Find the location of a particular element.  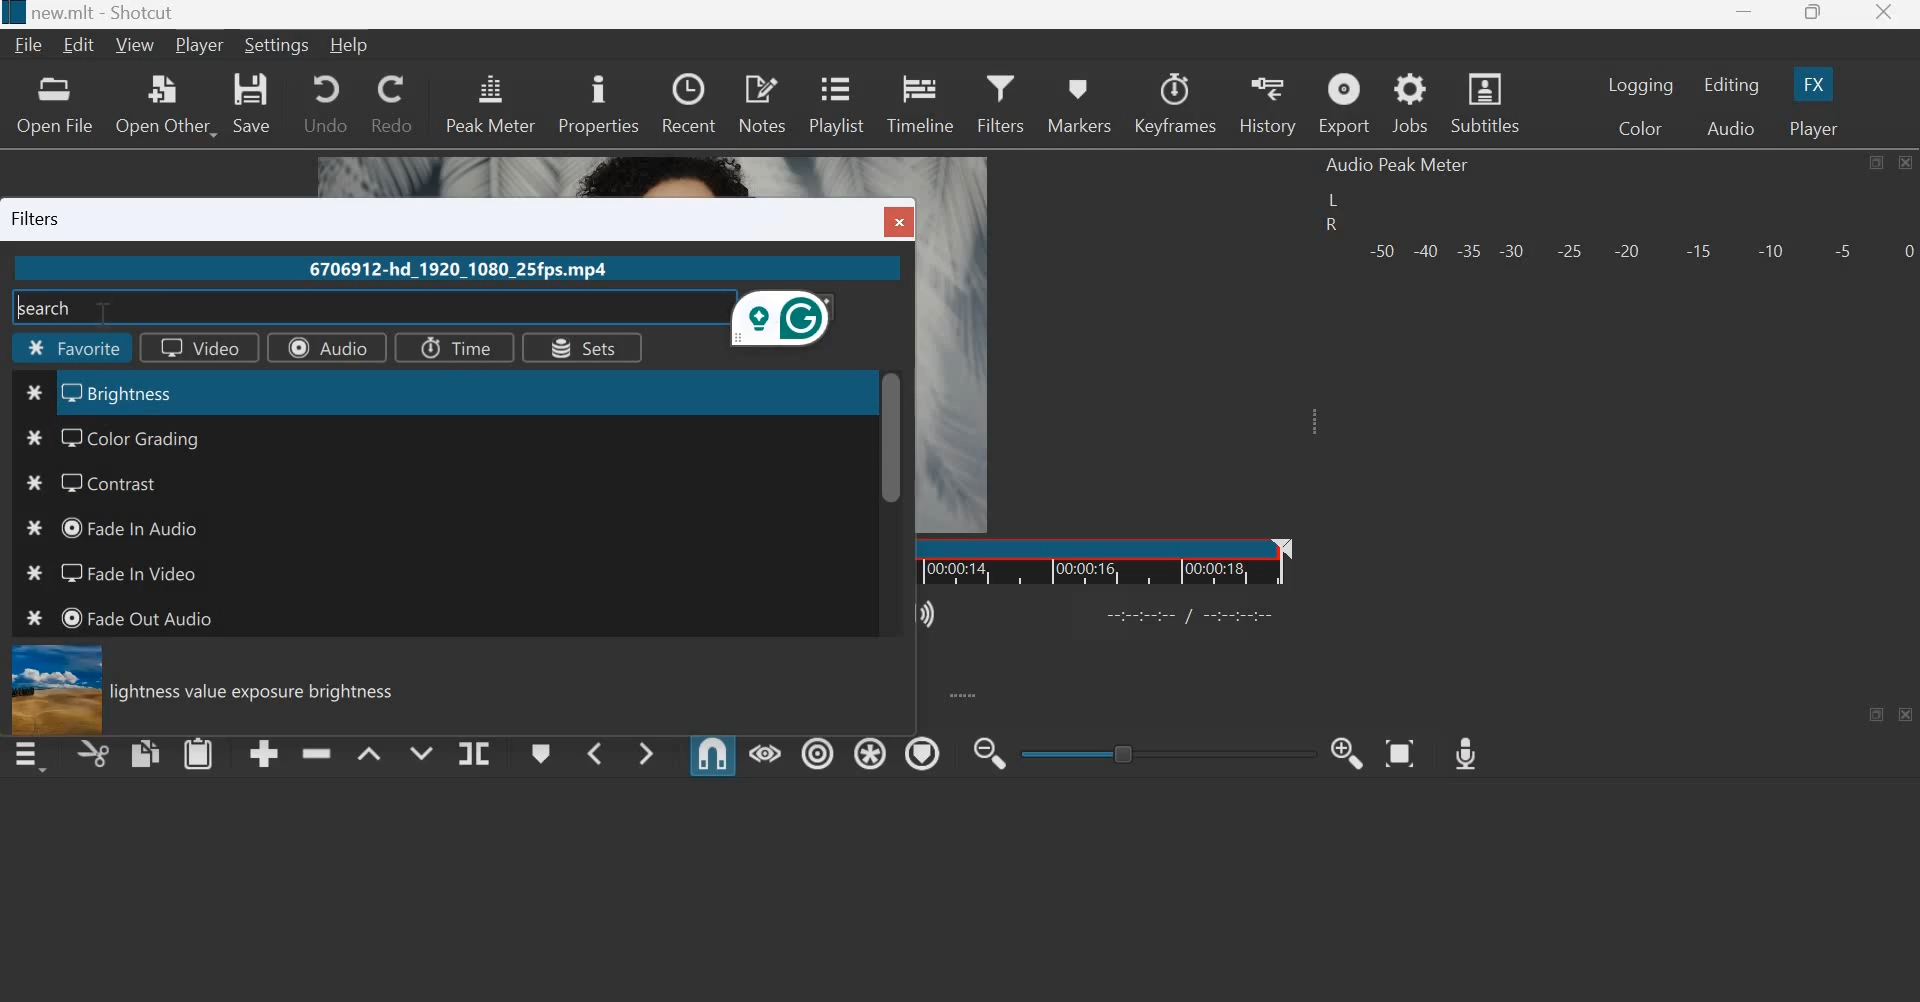

copy is located at coordinates (146, 752).